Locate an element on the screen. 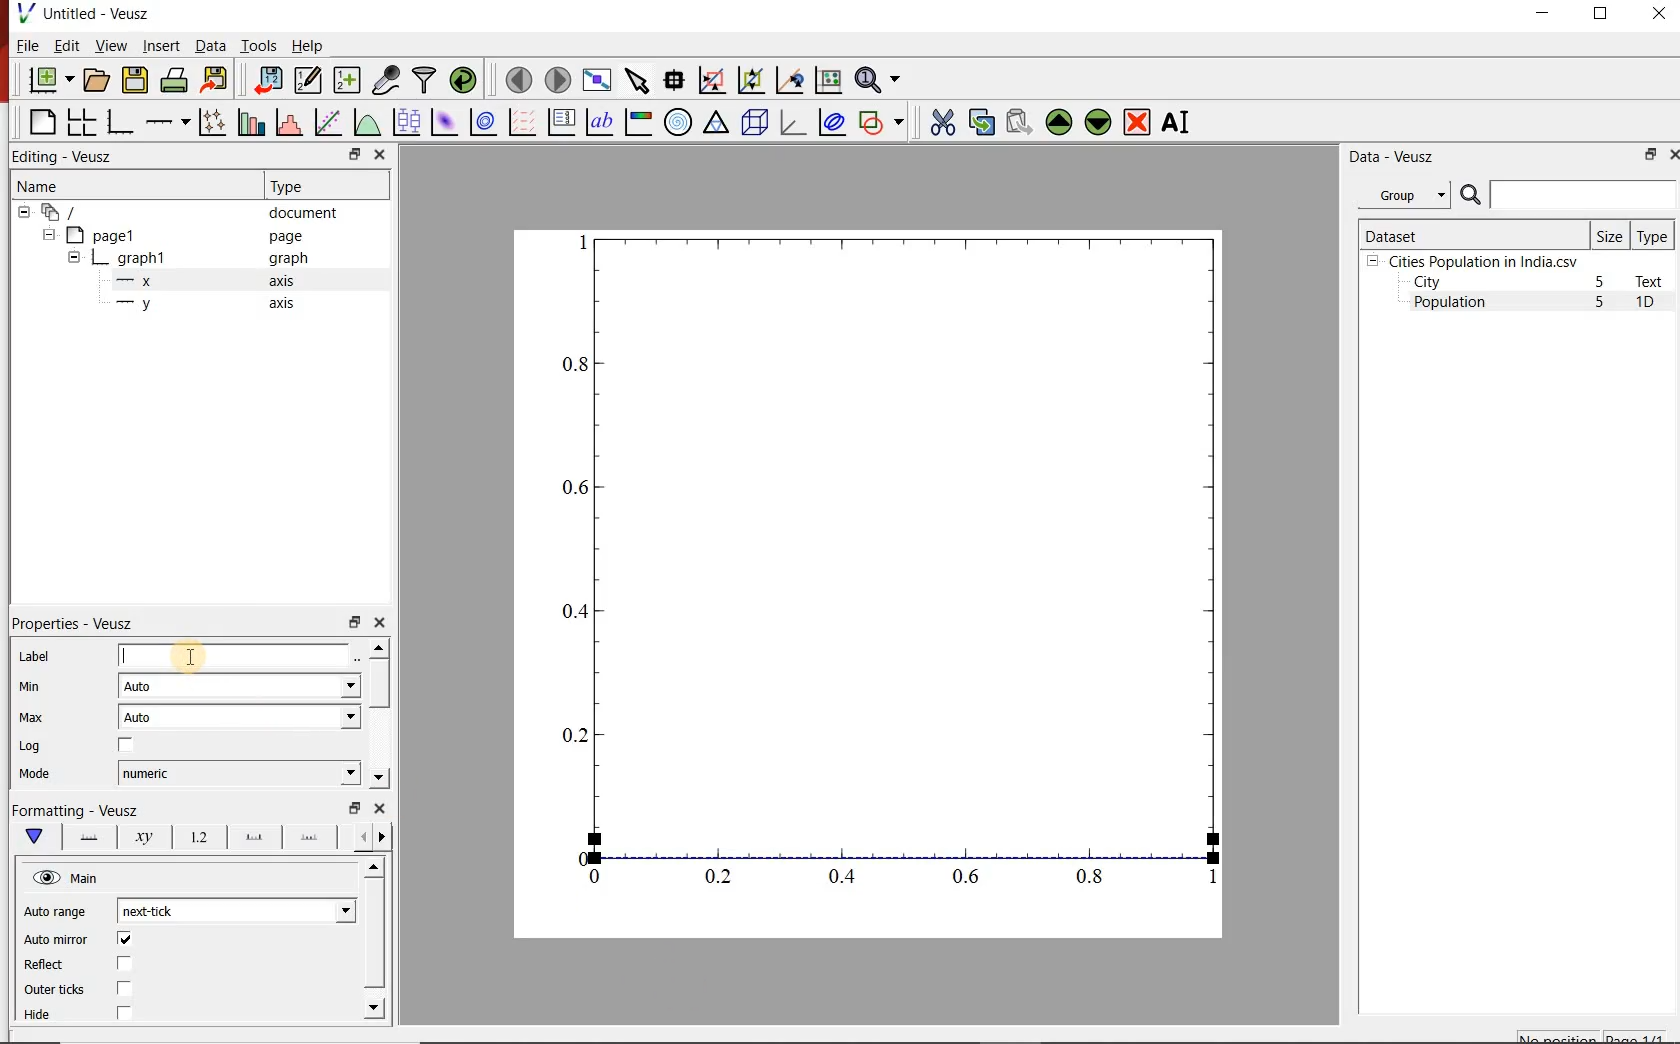  restore is located at coordinates (353, 621).